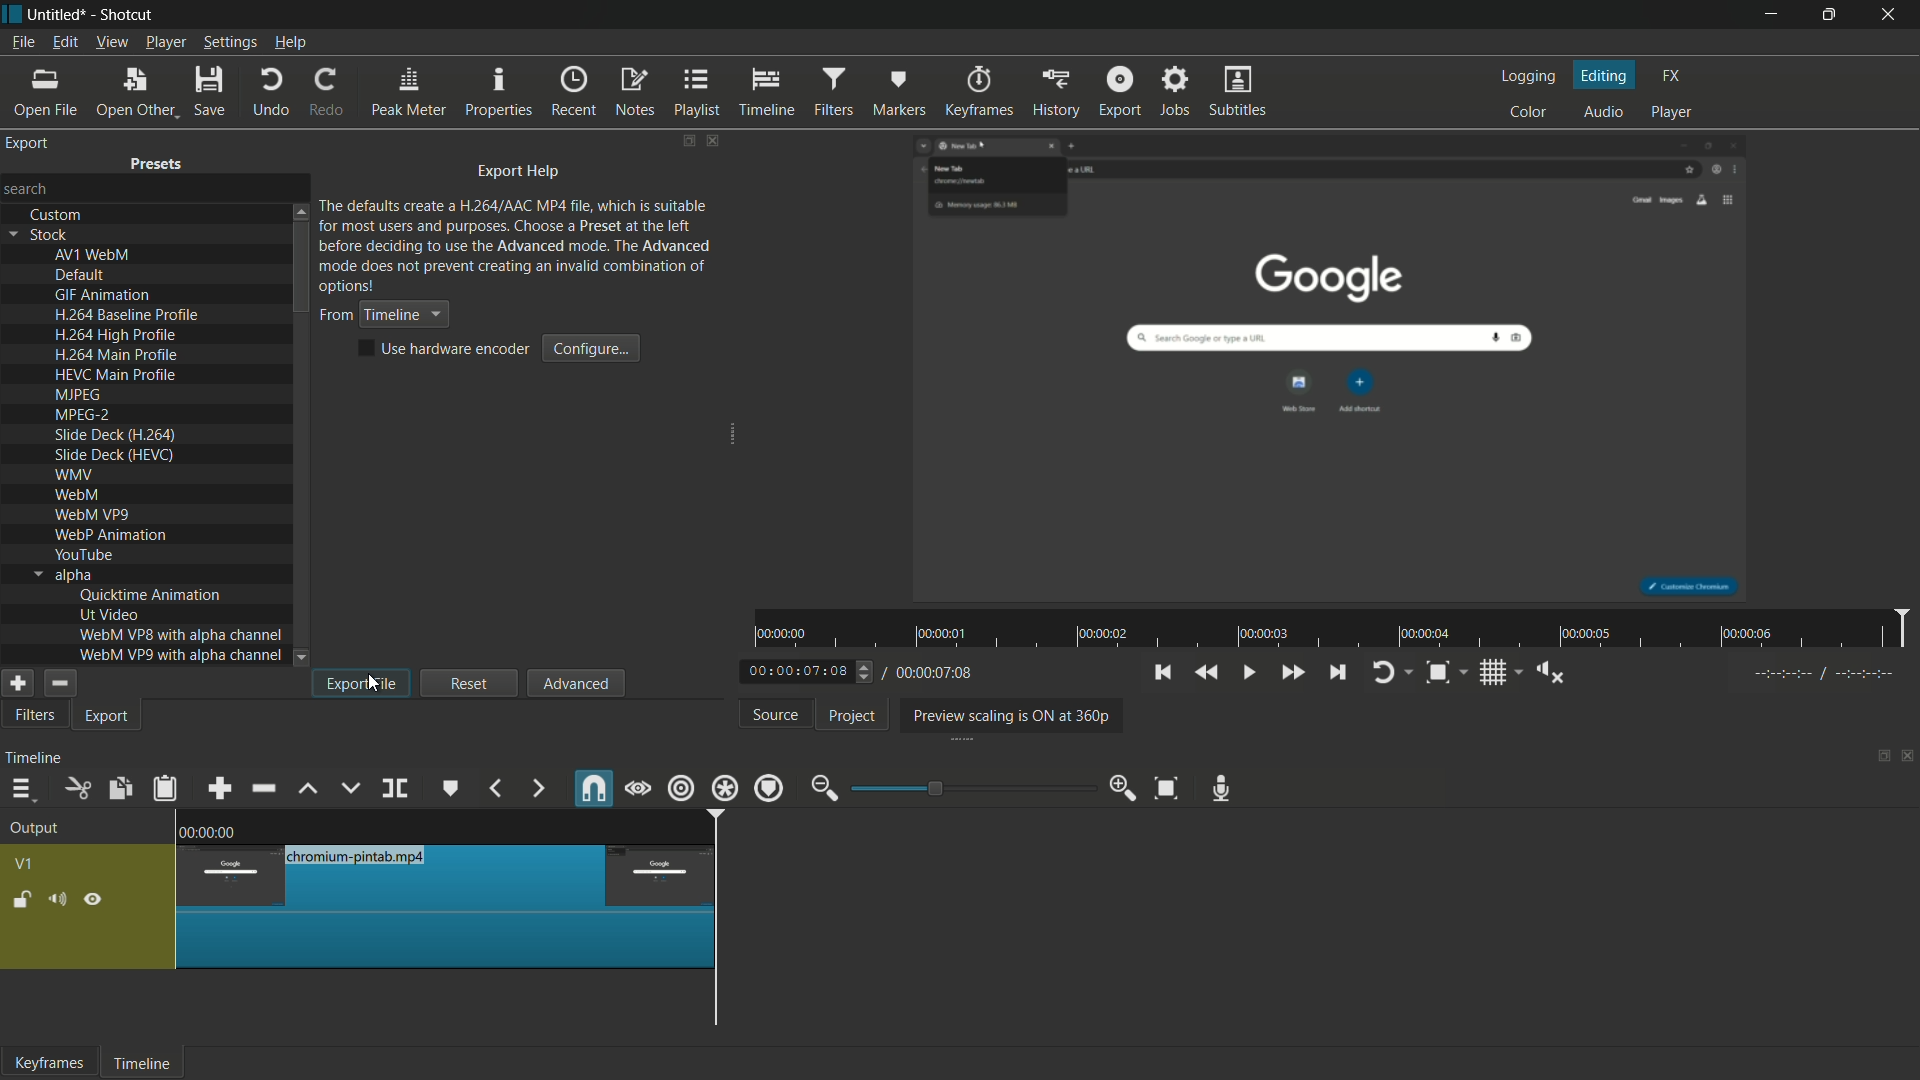  Describe the element at coordinates (55, 902) in the screenshot. I see `mute` at that location.